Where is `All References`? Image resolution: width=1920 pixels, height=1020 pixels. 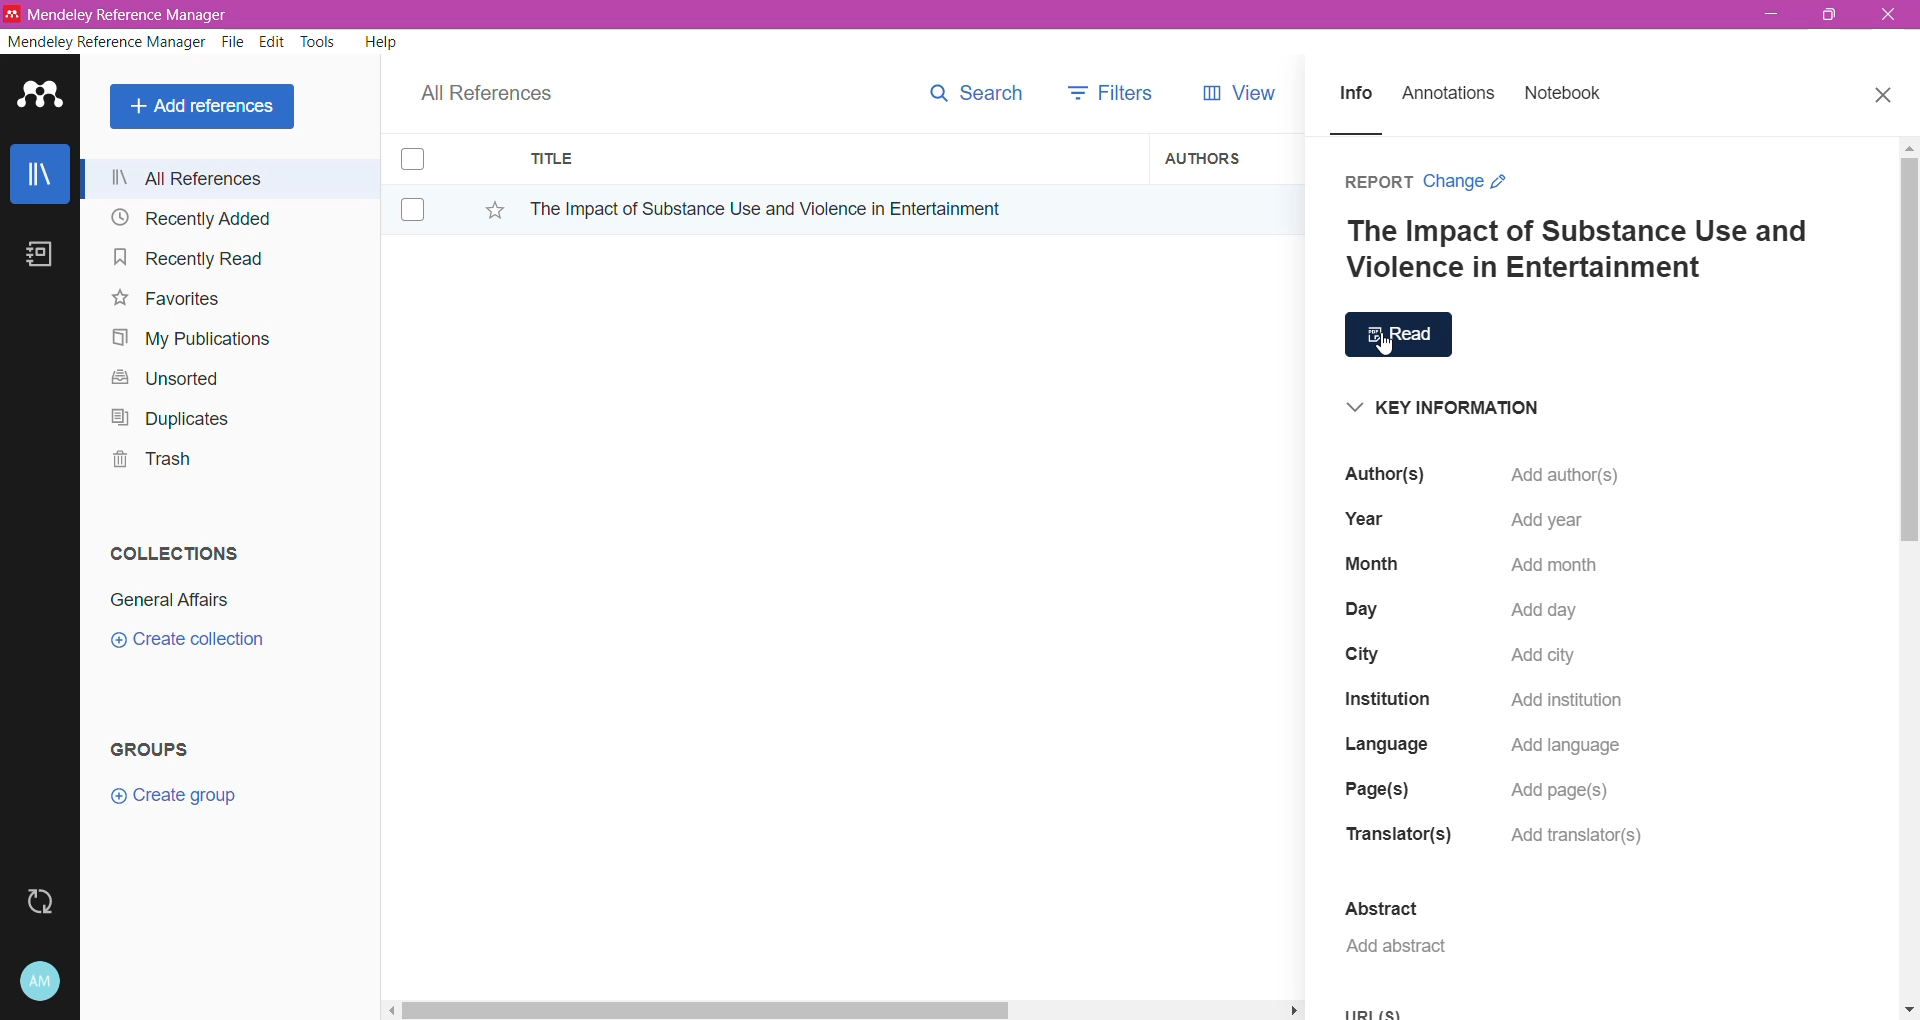
All References is located at coordinates (230, 178).